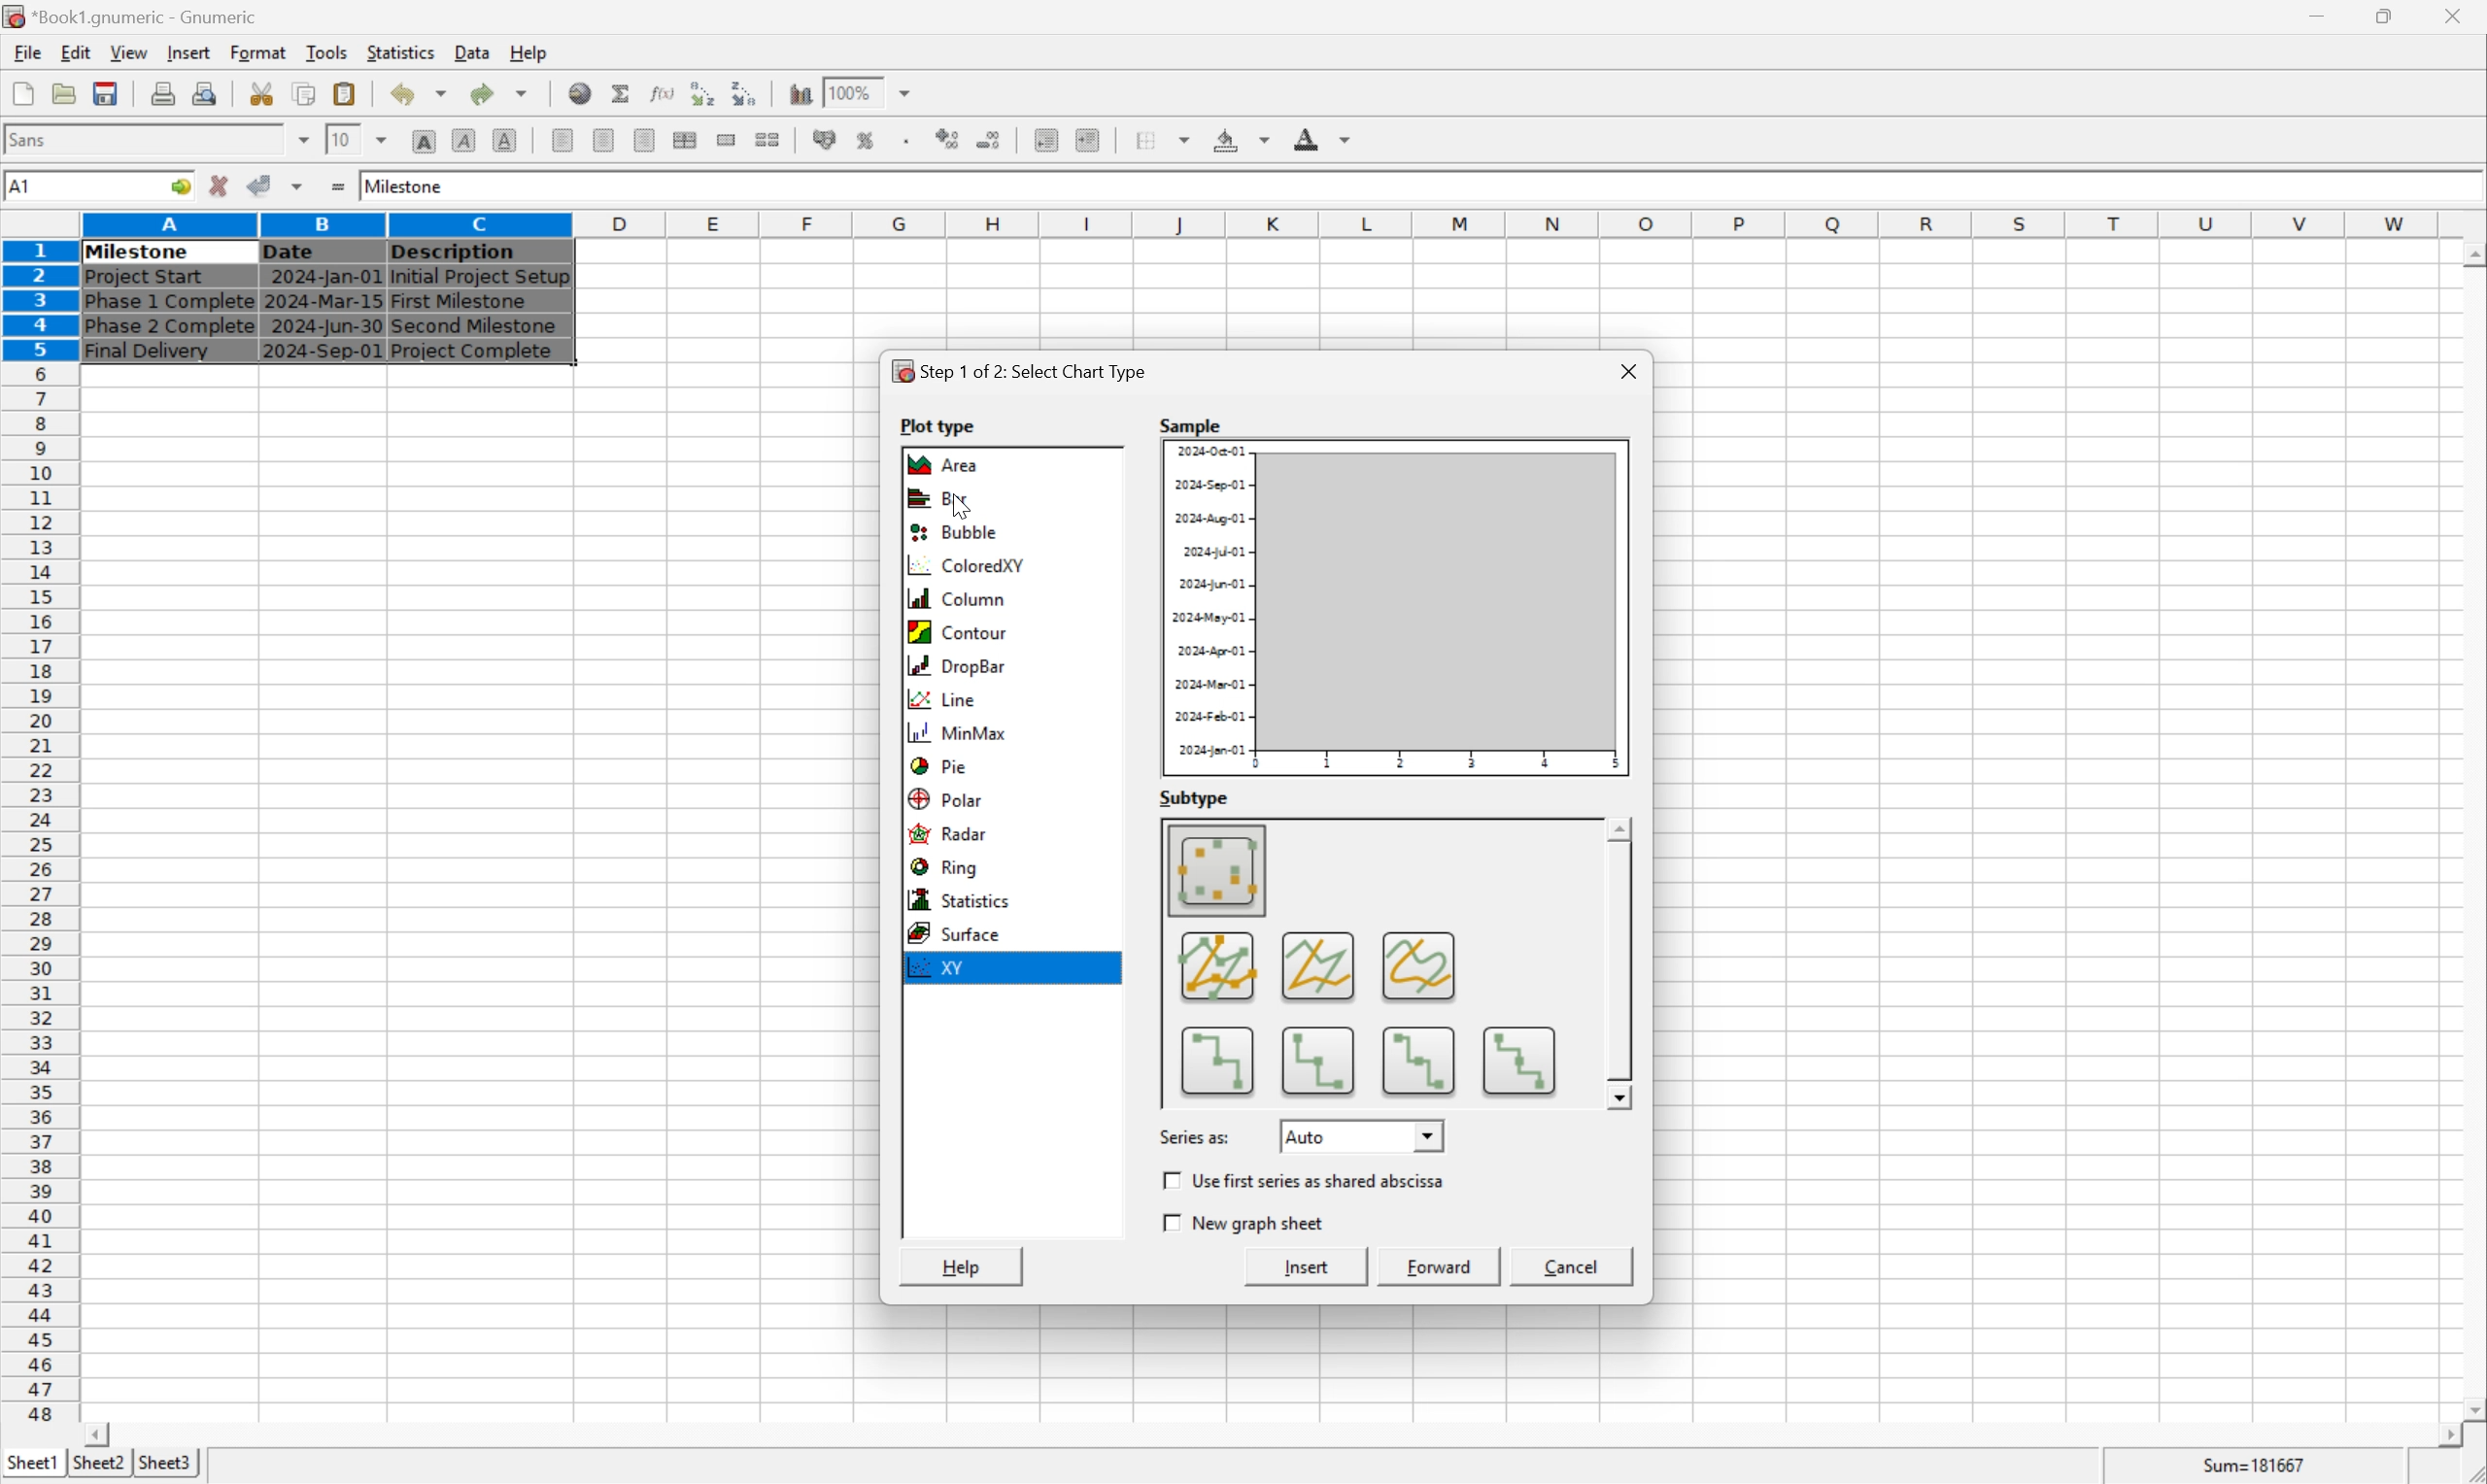  Describe the element at coordinates (465, 139) in the screenshot. I see `italic` at that location.